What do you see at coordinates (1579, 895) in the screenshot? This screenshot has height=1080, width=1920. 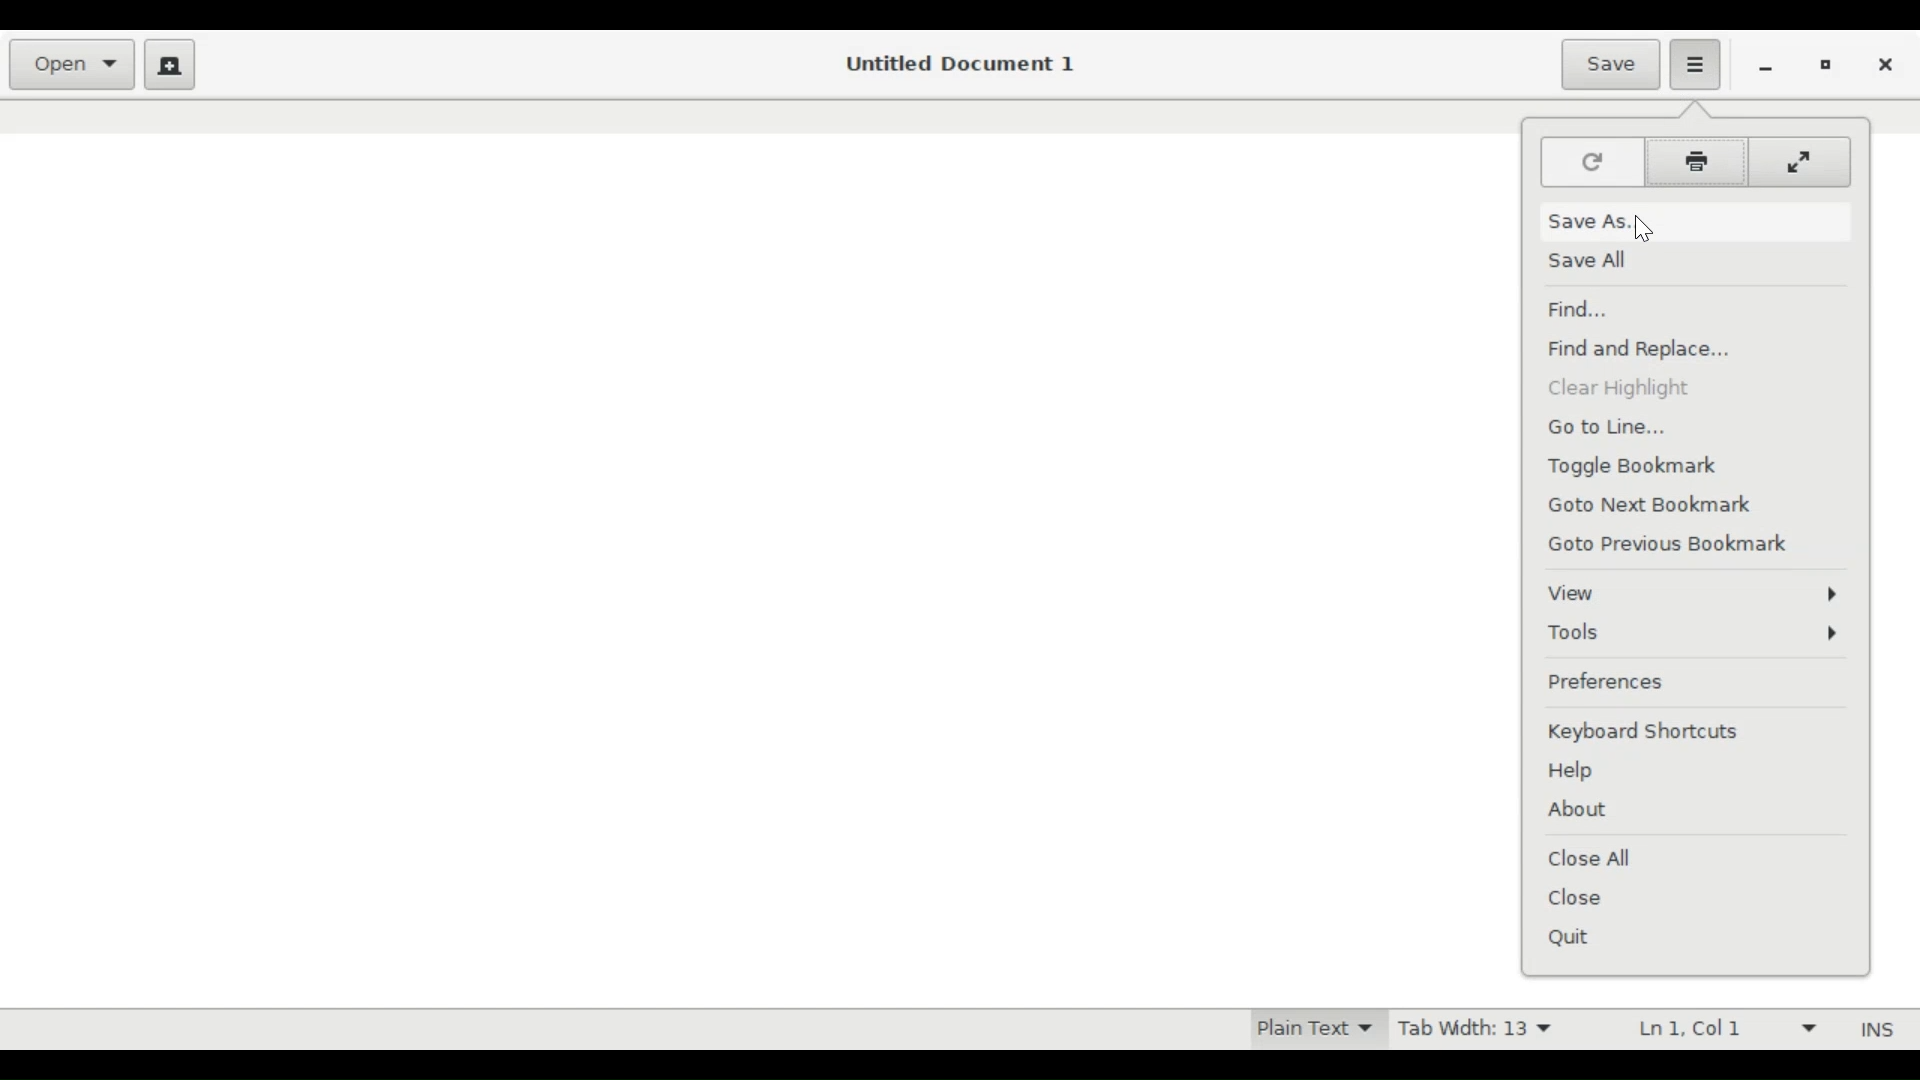 I see `Close` at bounding box center [1579, 895].